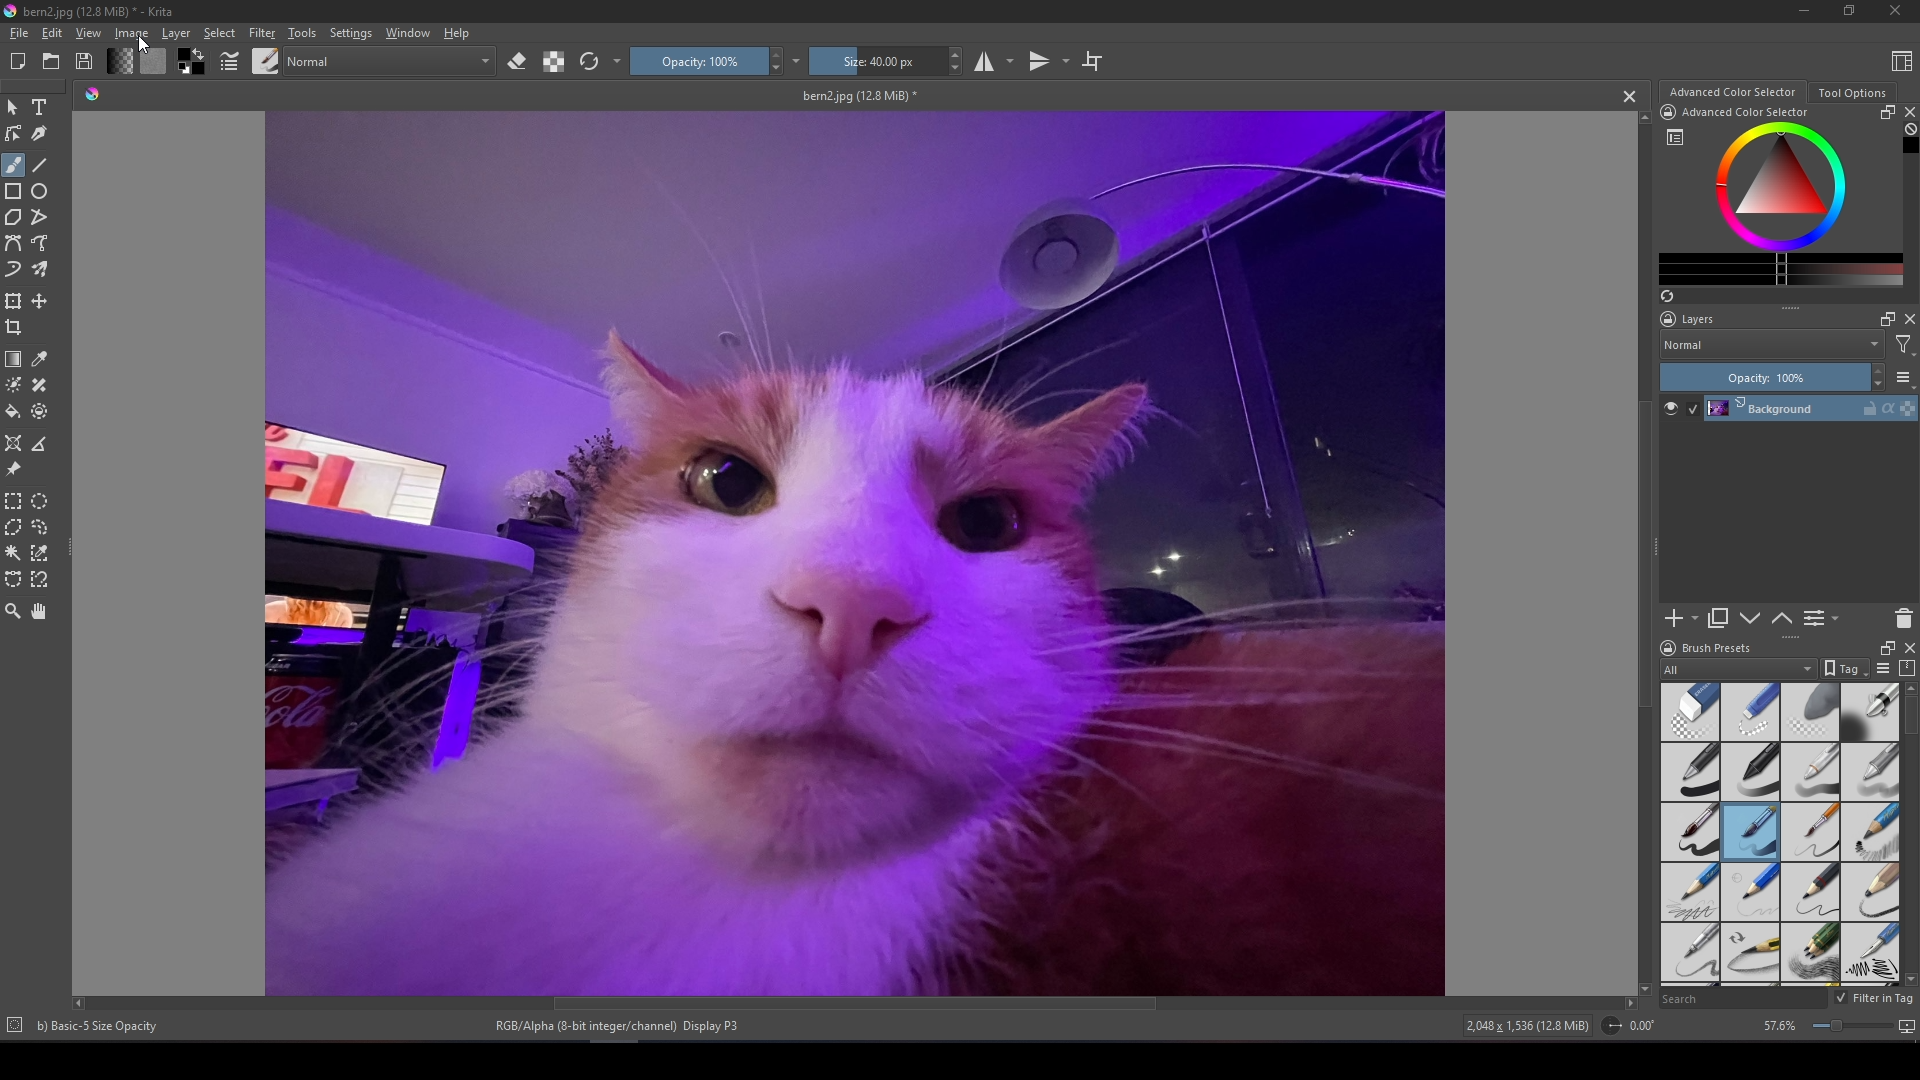 Image resolution: width=1920 pixels, height=1080 pixels. What do you see at coordinates (1911, 835) in the screenshot?
I see `Brush preset scroll` at bounding box center [1911, 835].